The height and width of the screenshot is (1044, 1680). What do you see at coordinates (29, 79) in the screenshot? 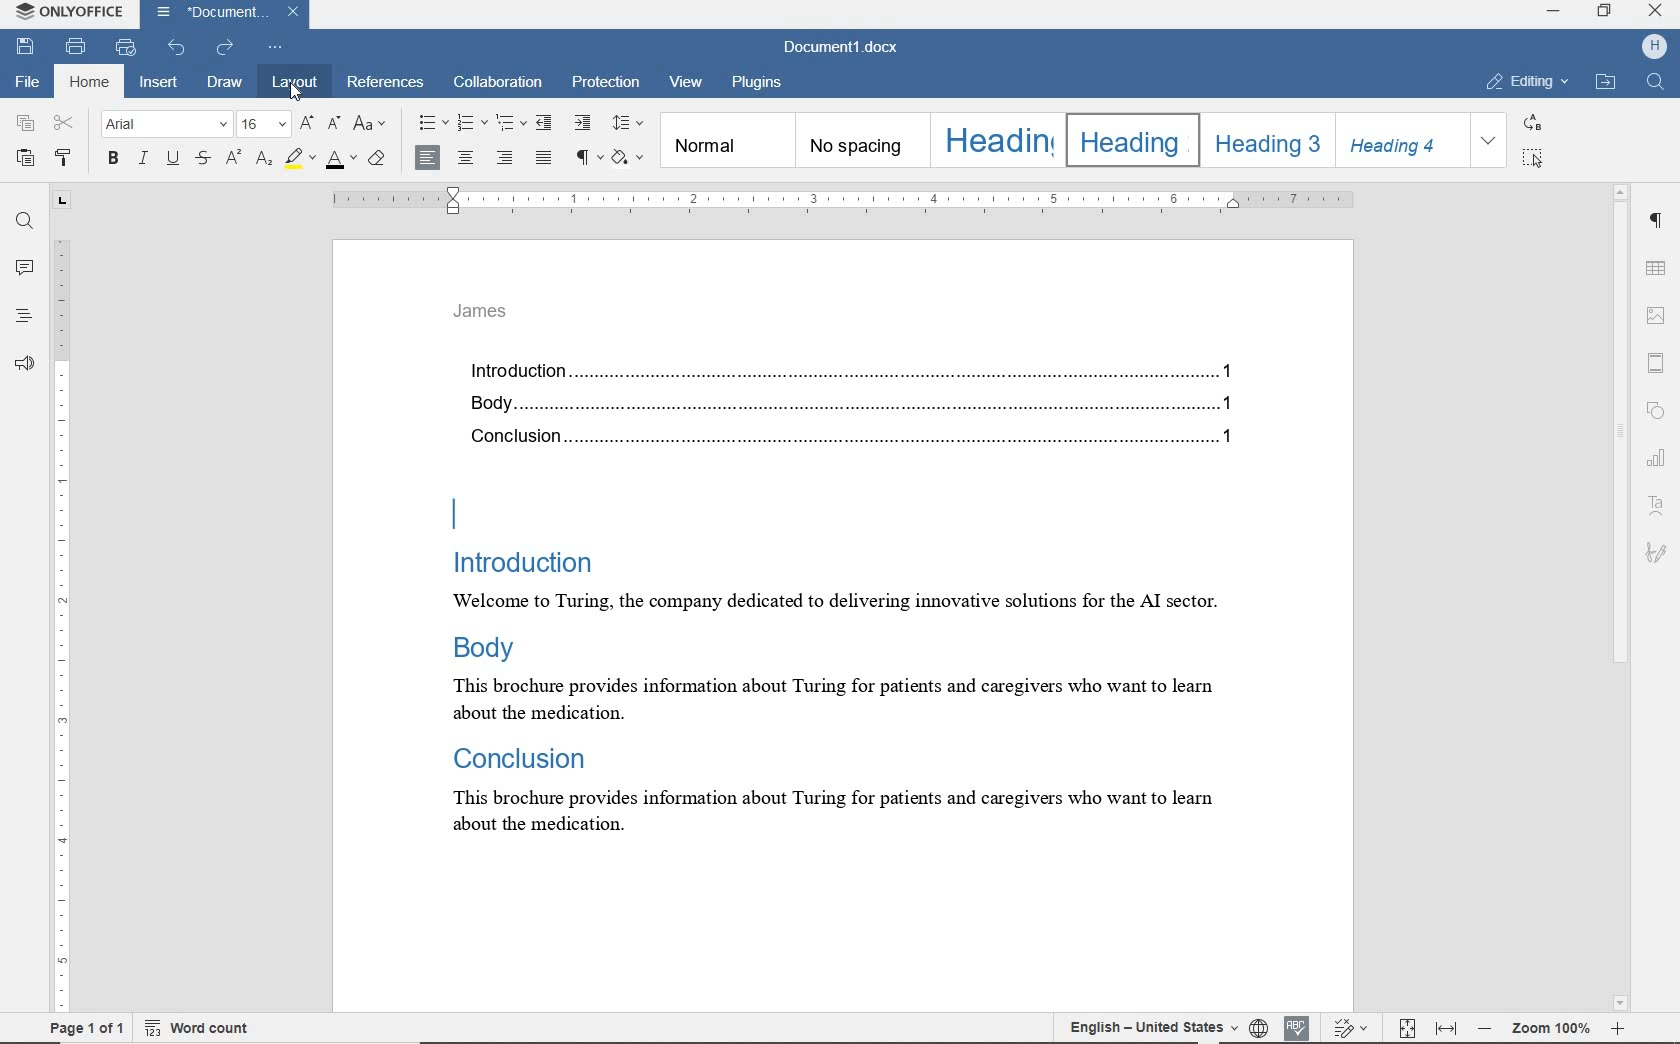
I see `file` at bounding box center [29, 79].